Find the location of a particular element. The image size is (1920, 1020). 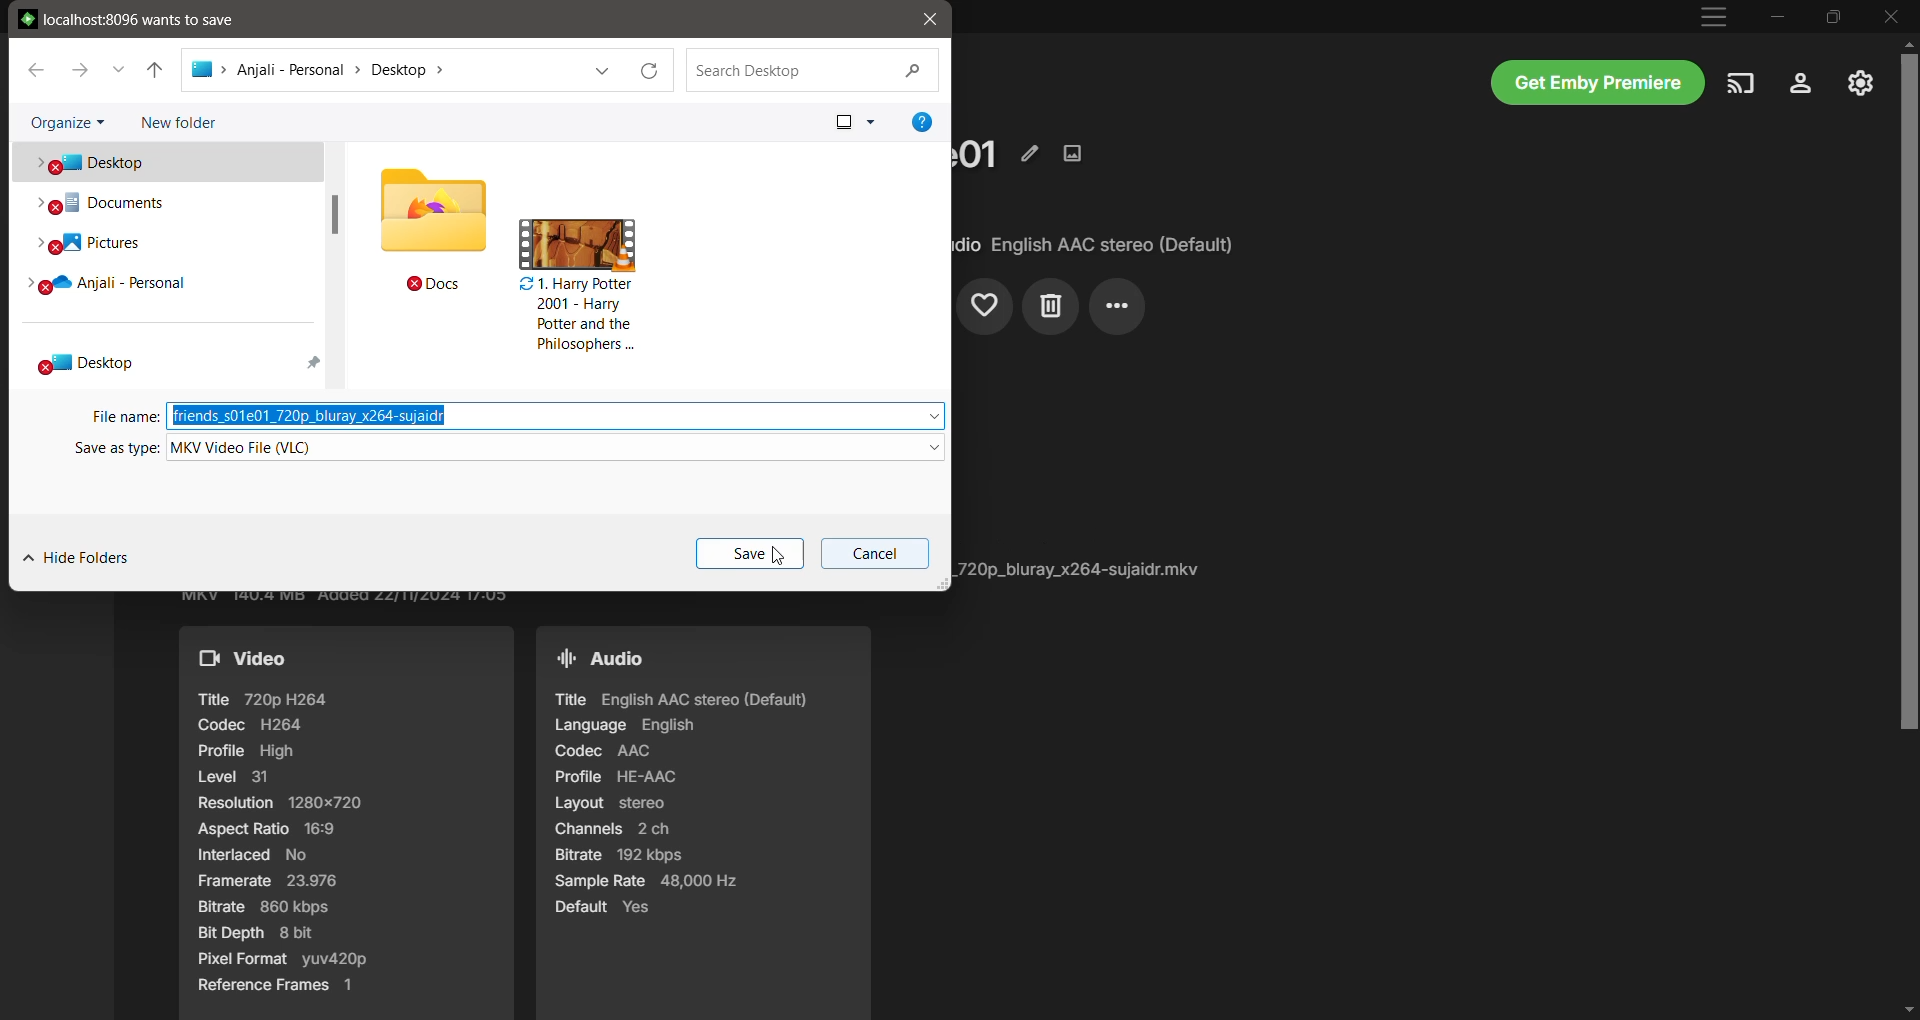

Edit Images is located at coordinates (1075, 152).